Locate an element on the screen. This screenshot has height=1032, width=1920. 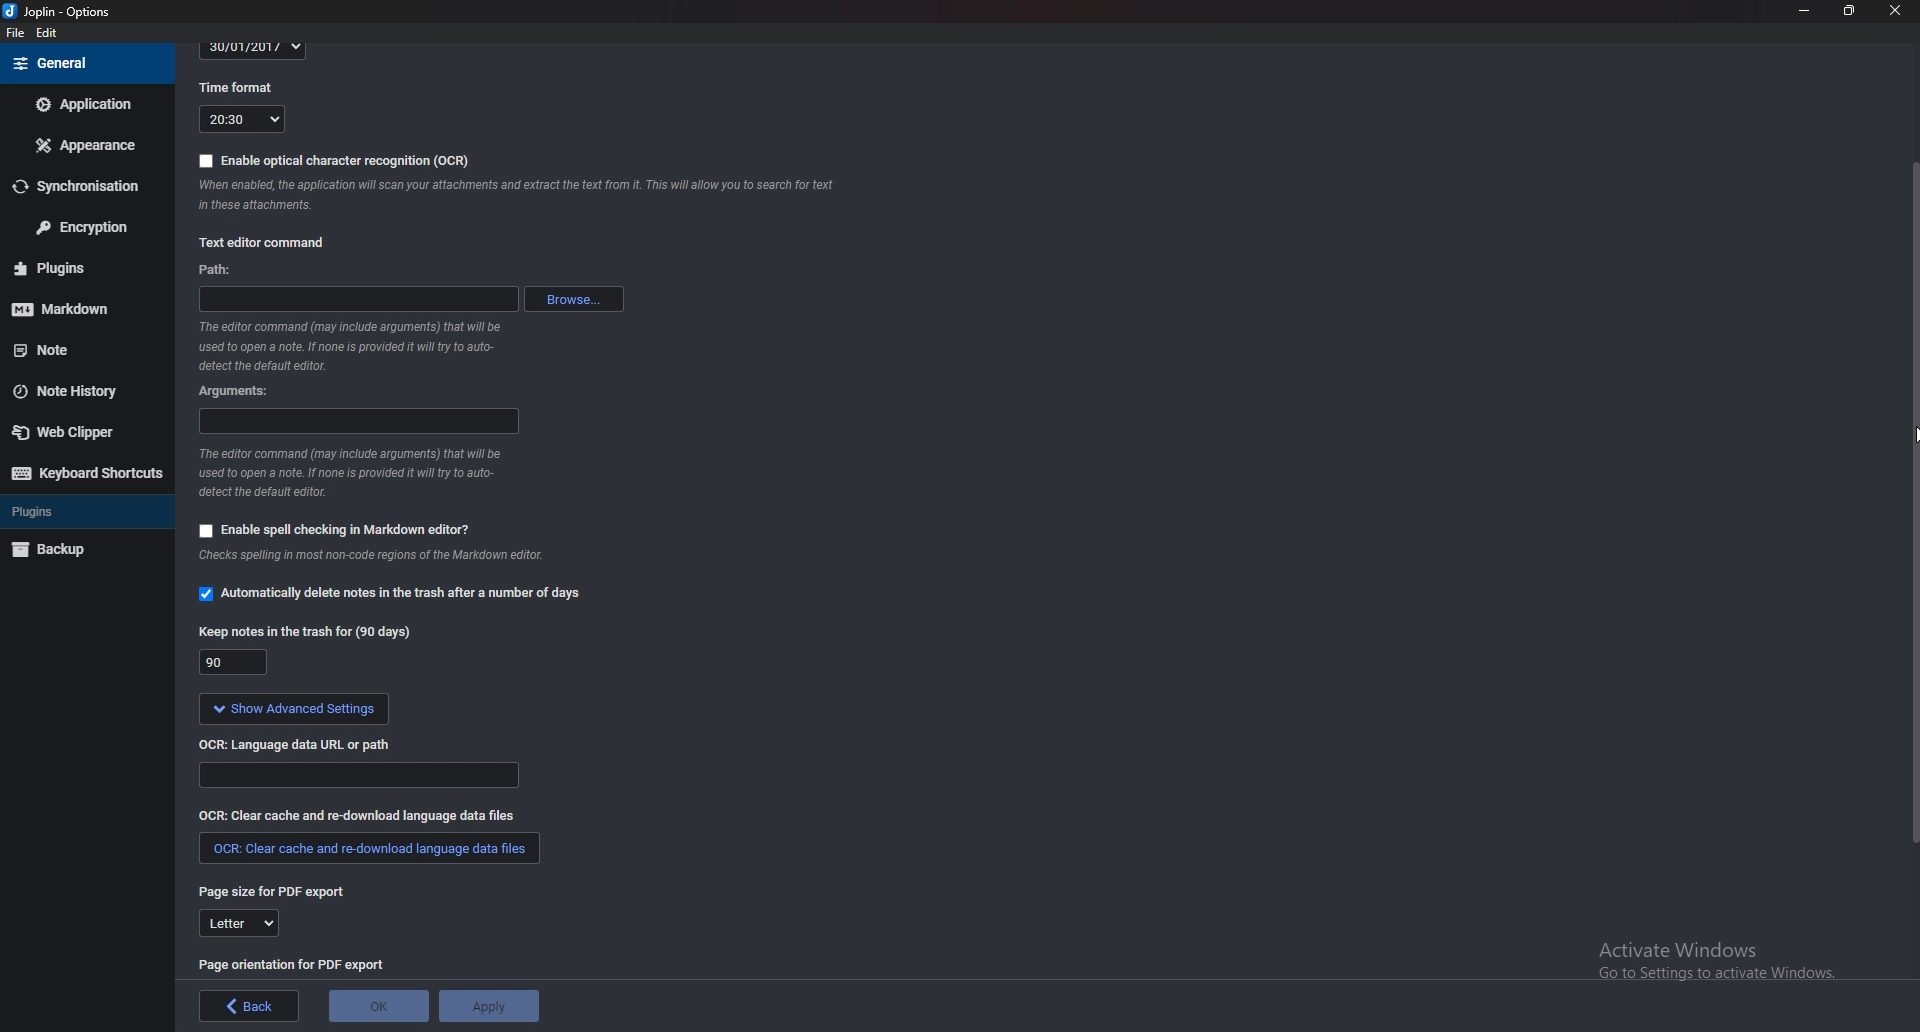
Automatically delete notes is located at coordinates (394, 591).